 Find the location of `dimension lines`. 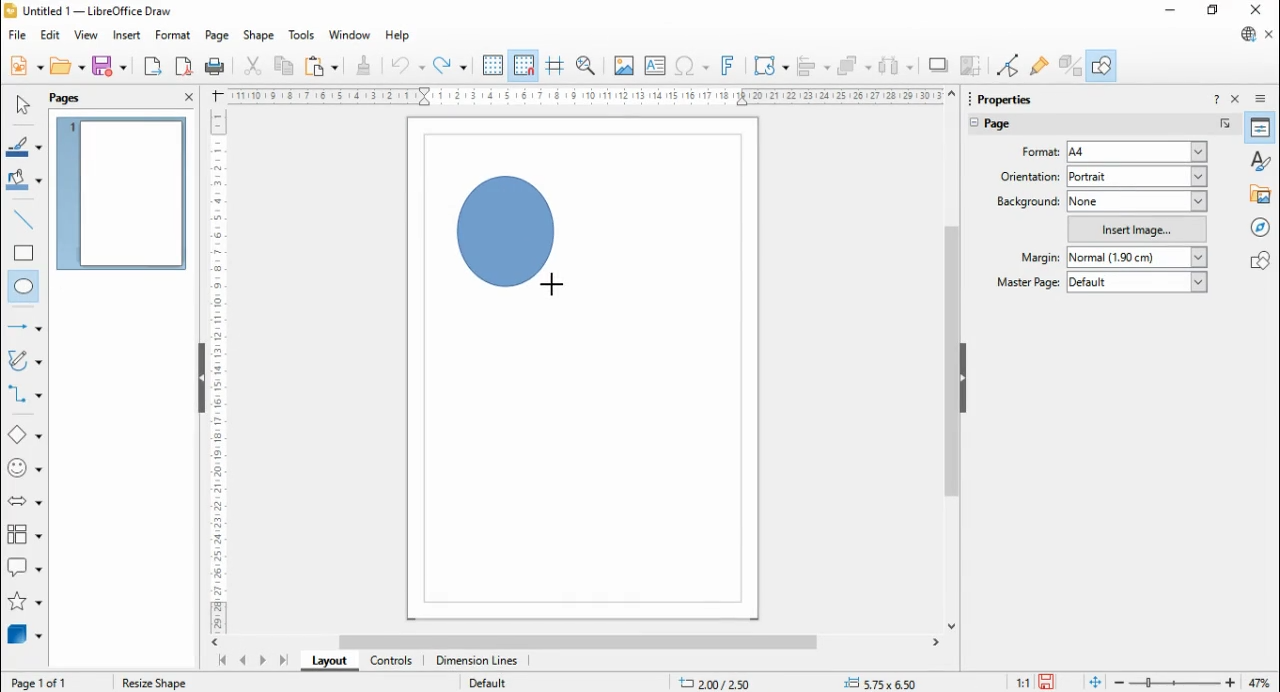

dimension lines is located at coordinates (478, 661).